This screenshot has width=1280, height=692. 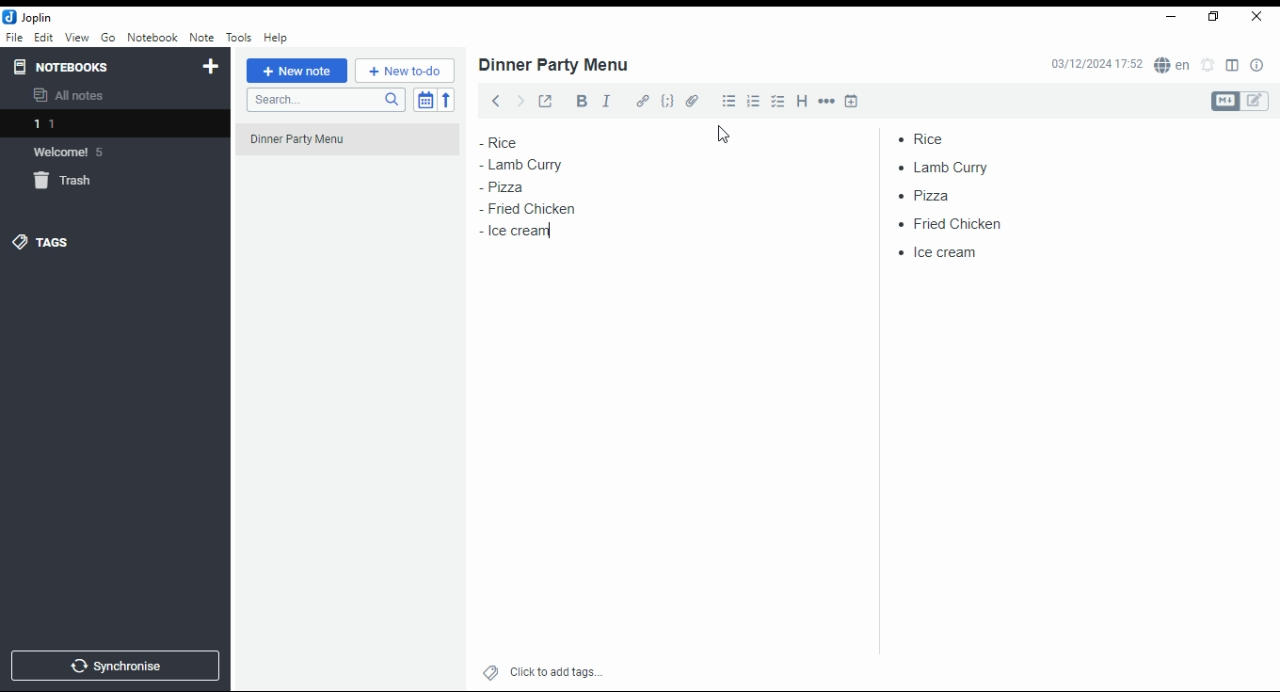 I want to click on help, so click(x=276, y=38).